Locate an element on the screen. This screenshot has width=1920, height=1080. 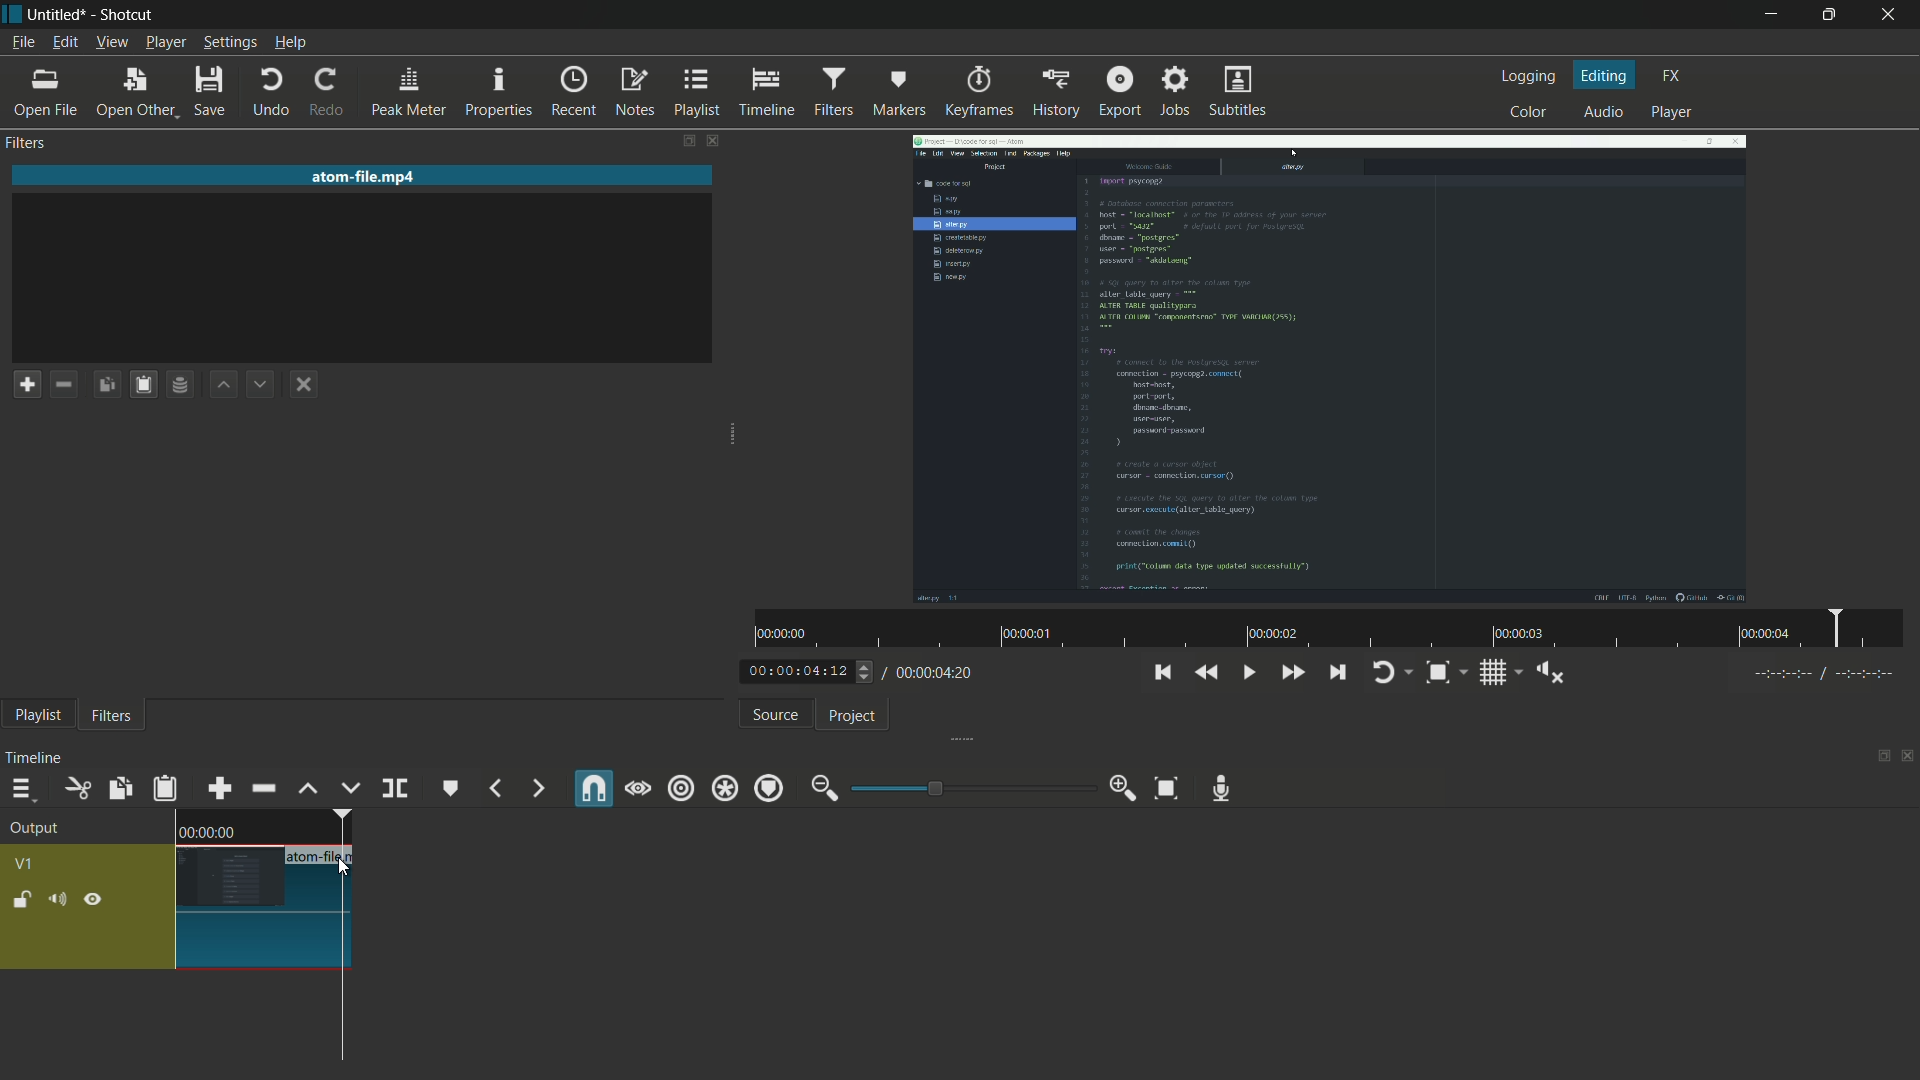
cursor is located at coordinates (344, 868).